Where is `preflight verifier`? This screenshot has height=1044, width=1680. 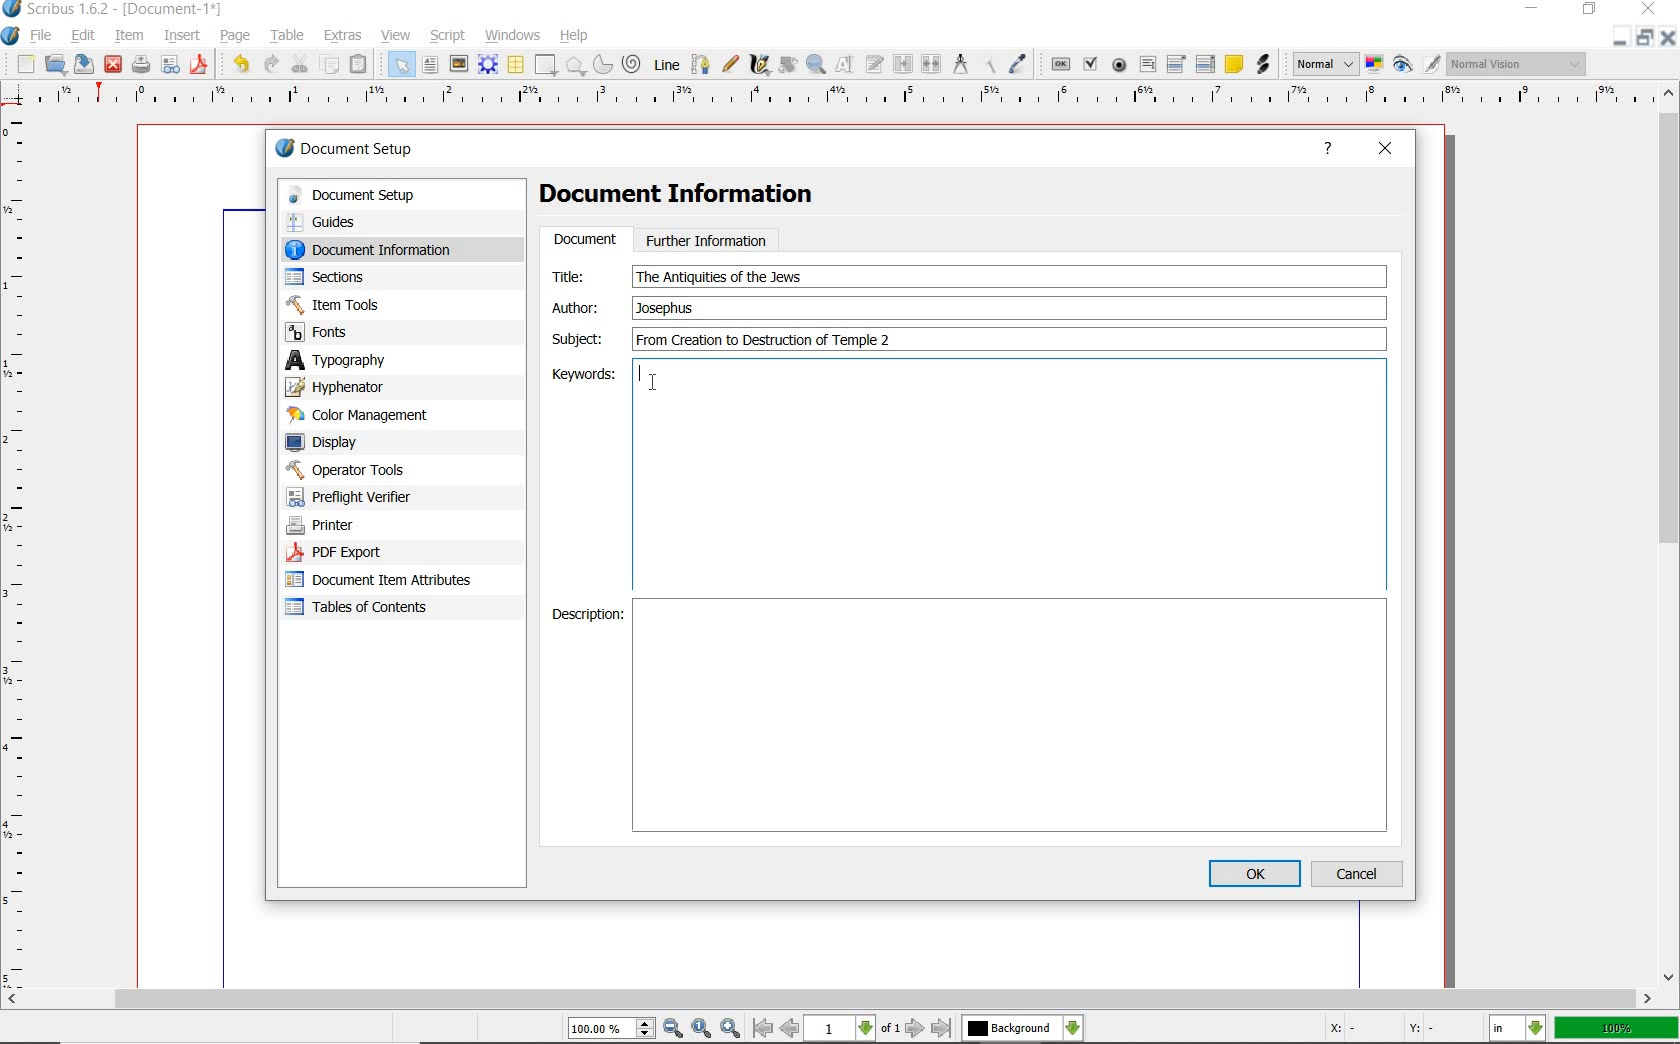 preflight verifier is located at coordinates (361, 497).